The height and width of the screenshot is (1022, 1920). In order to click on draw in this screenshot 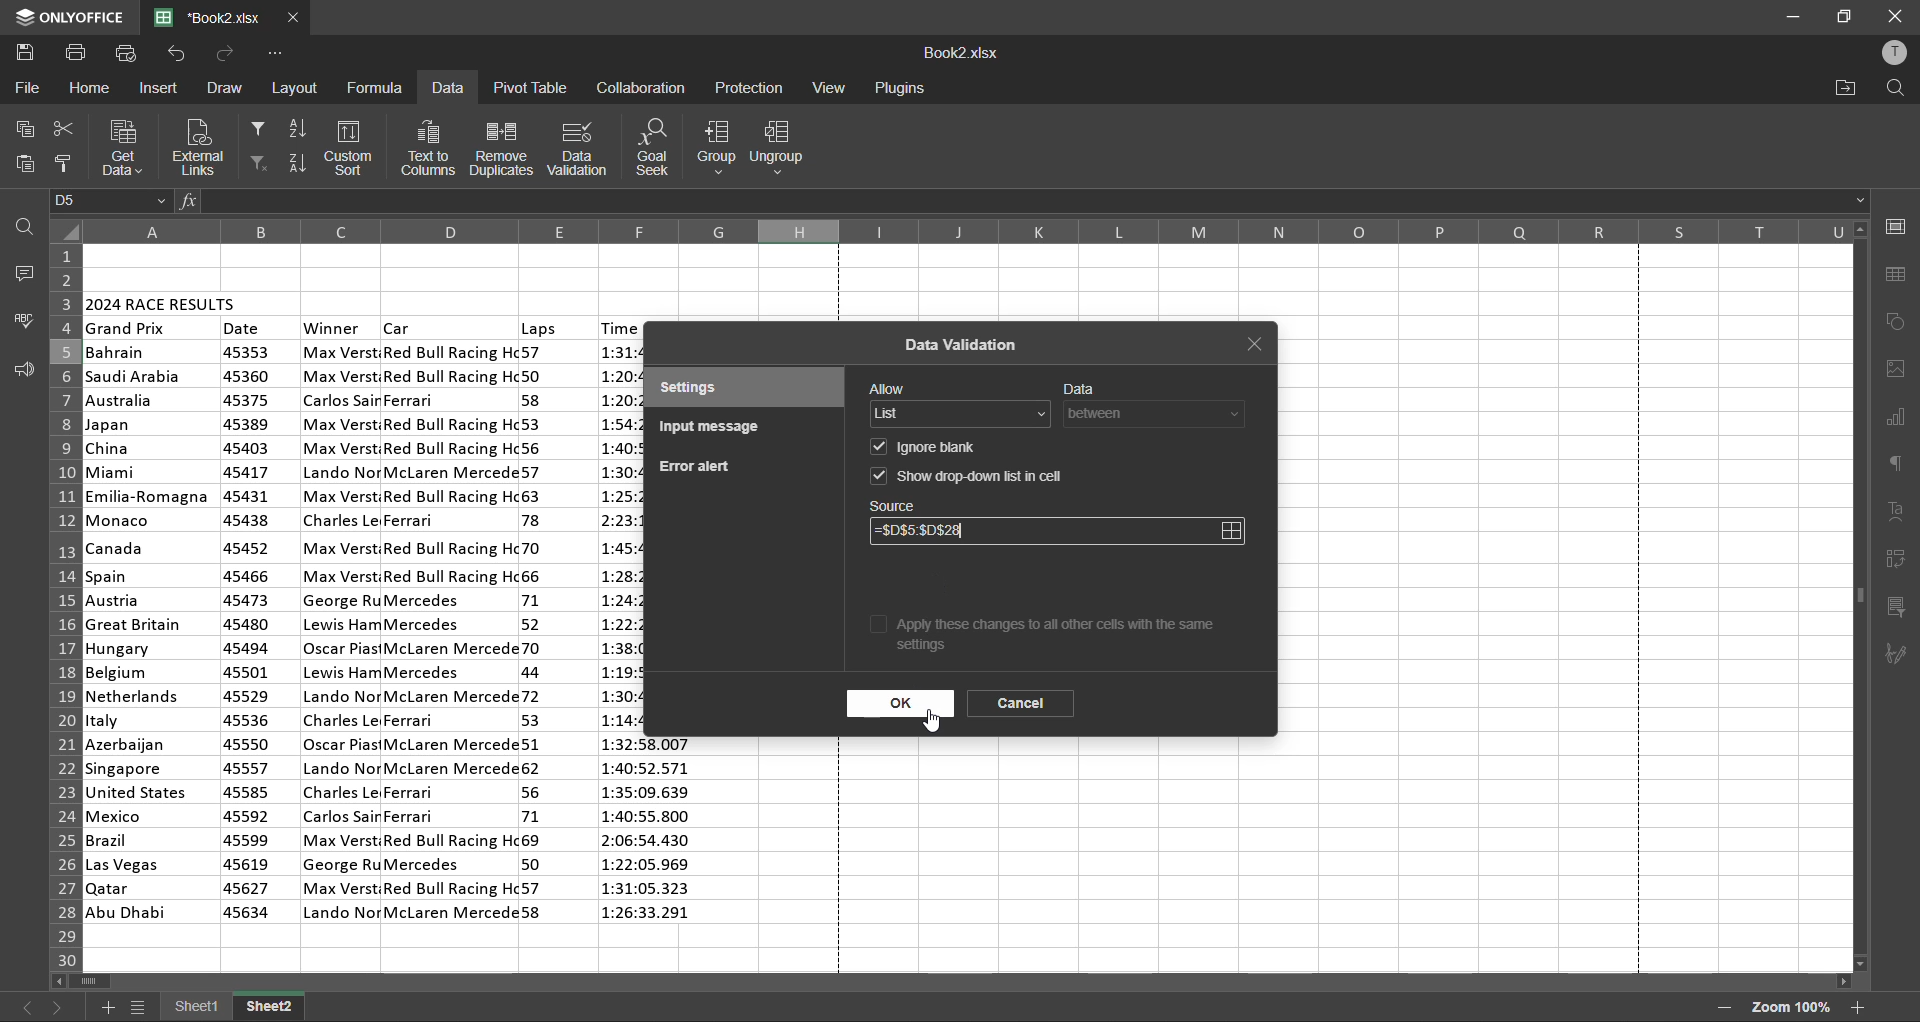, I will do `click(226, 85)`.